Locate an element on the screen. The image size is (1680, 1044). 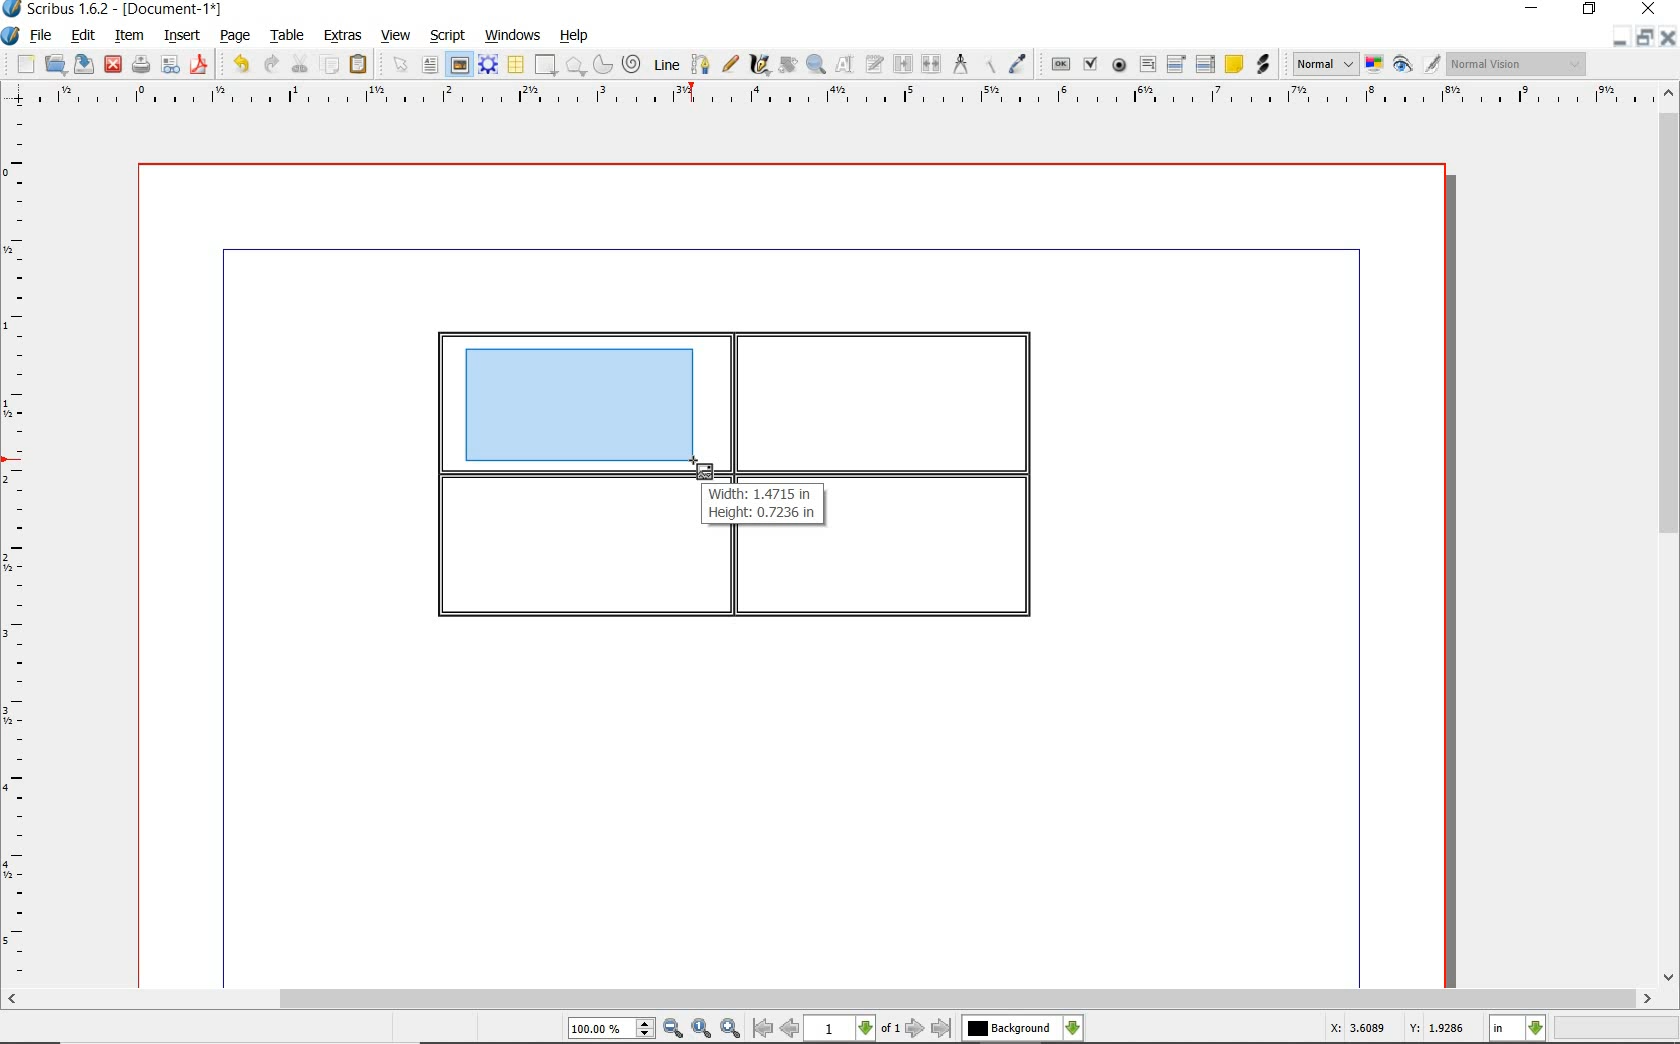
go to next page is located at coordinates (915, 1028).